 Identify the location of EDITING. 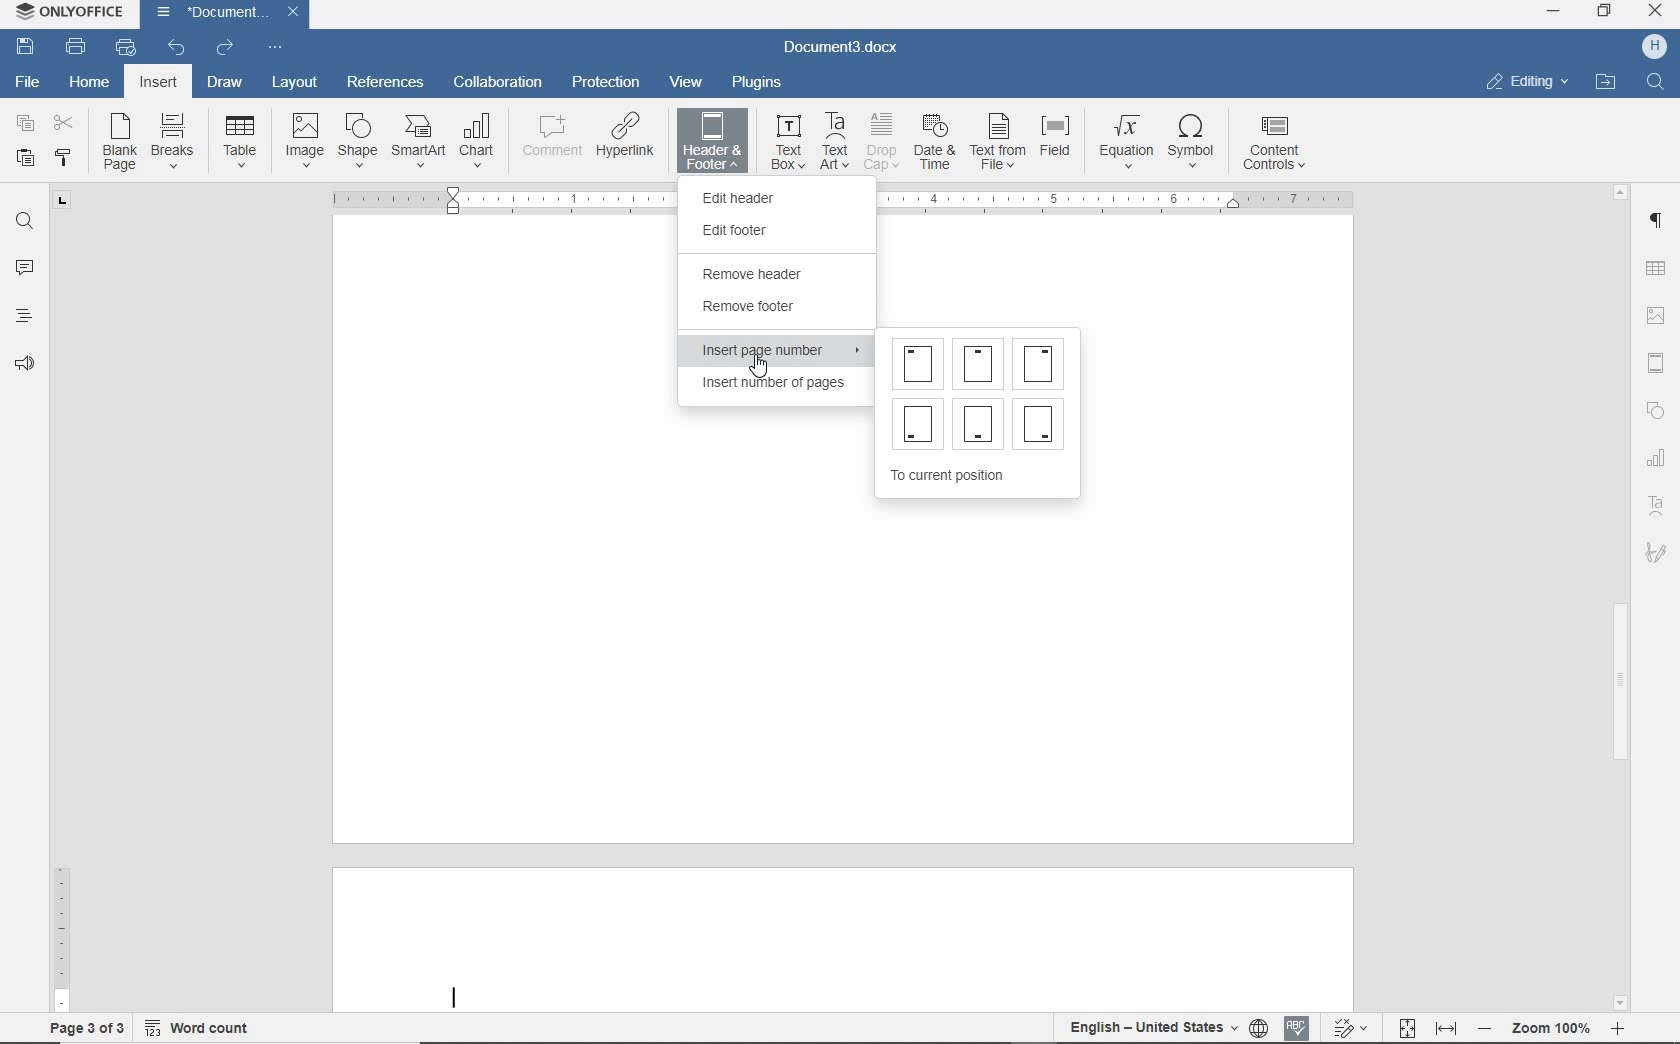
(1526, 83).